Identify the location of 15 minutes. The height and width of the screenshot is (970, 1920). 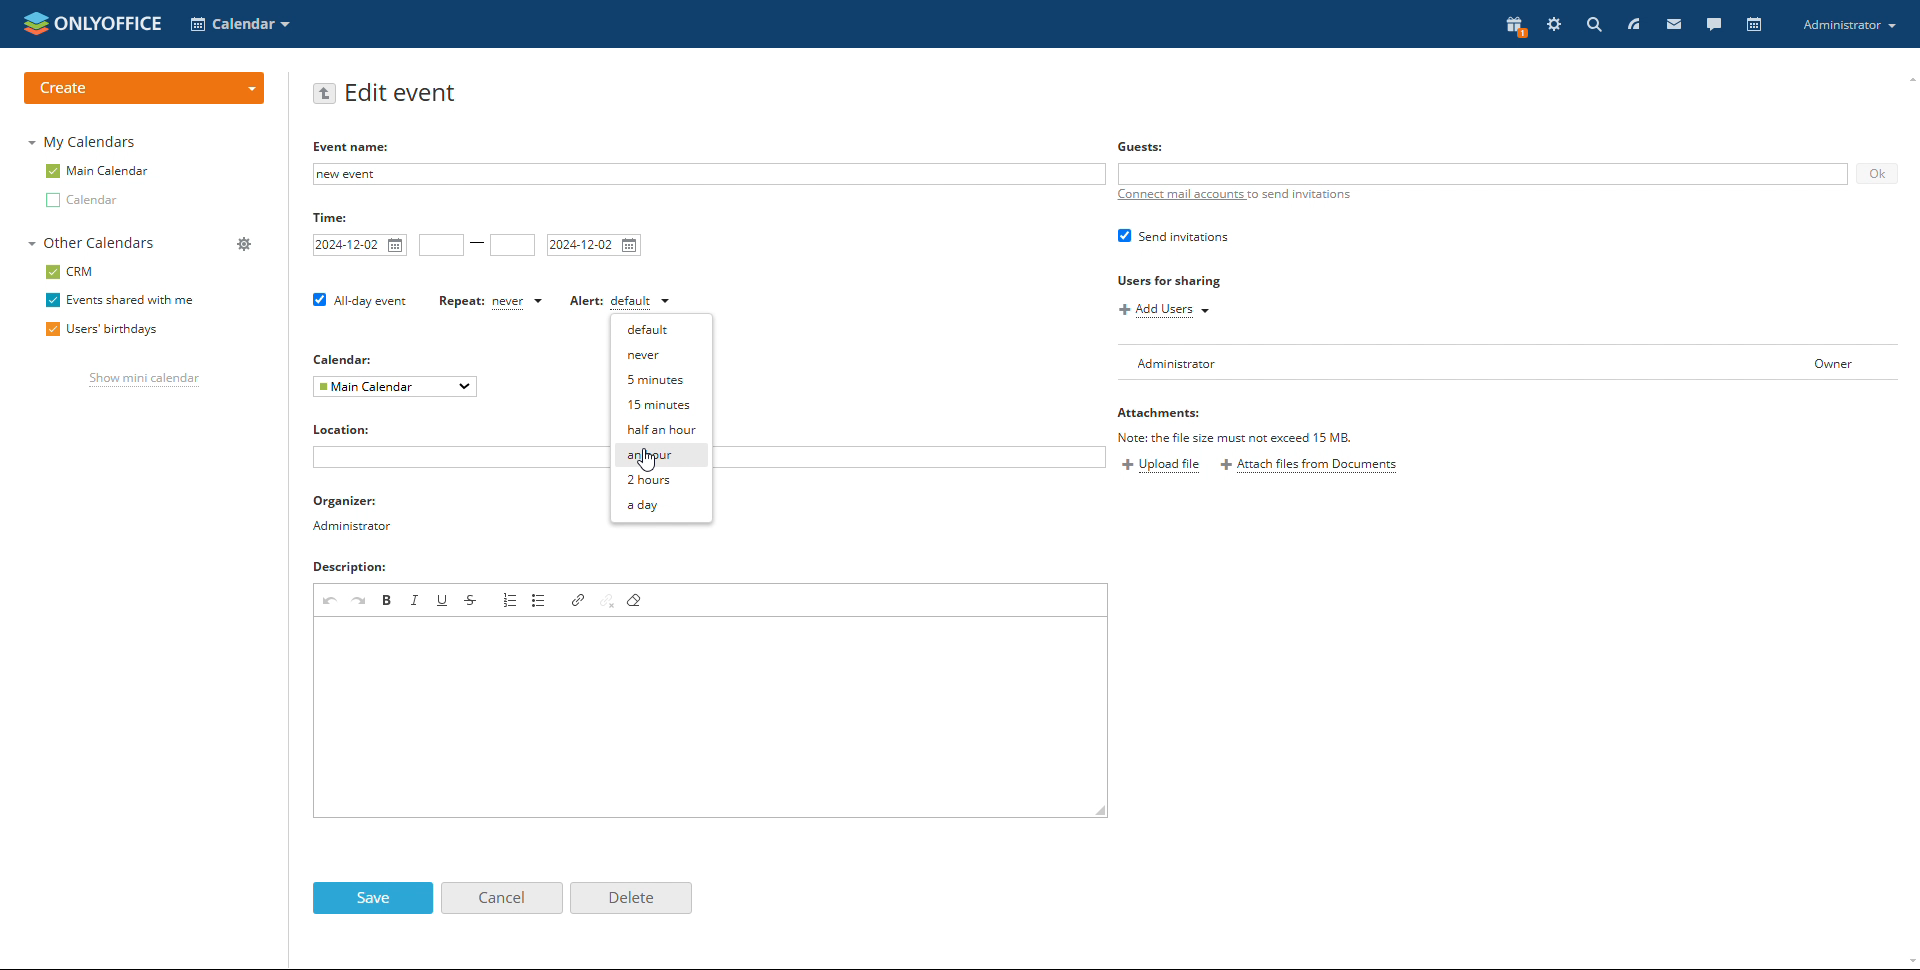
(661, 403).